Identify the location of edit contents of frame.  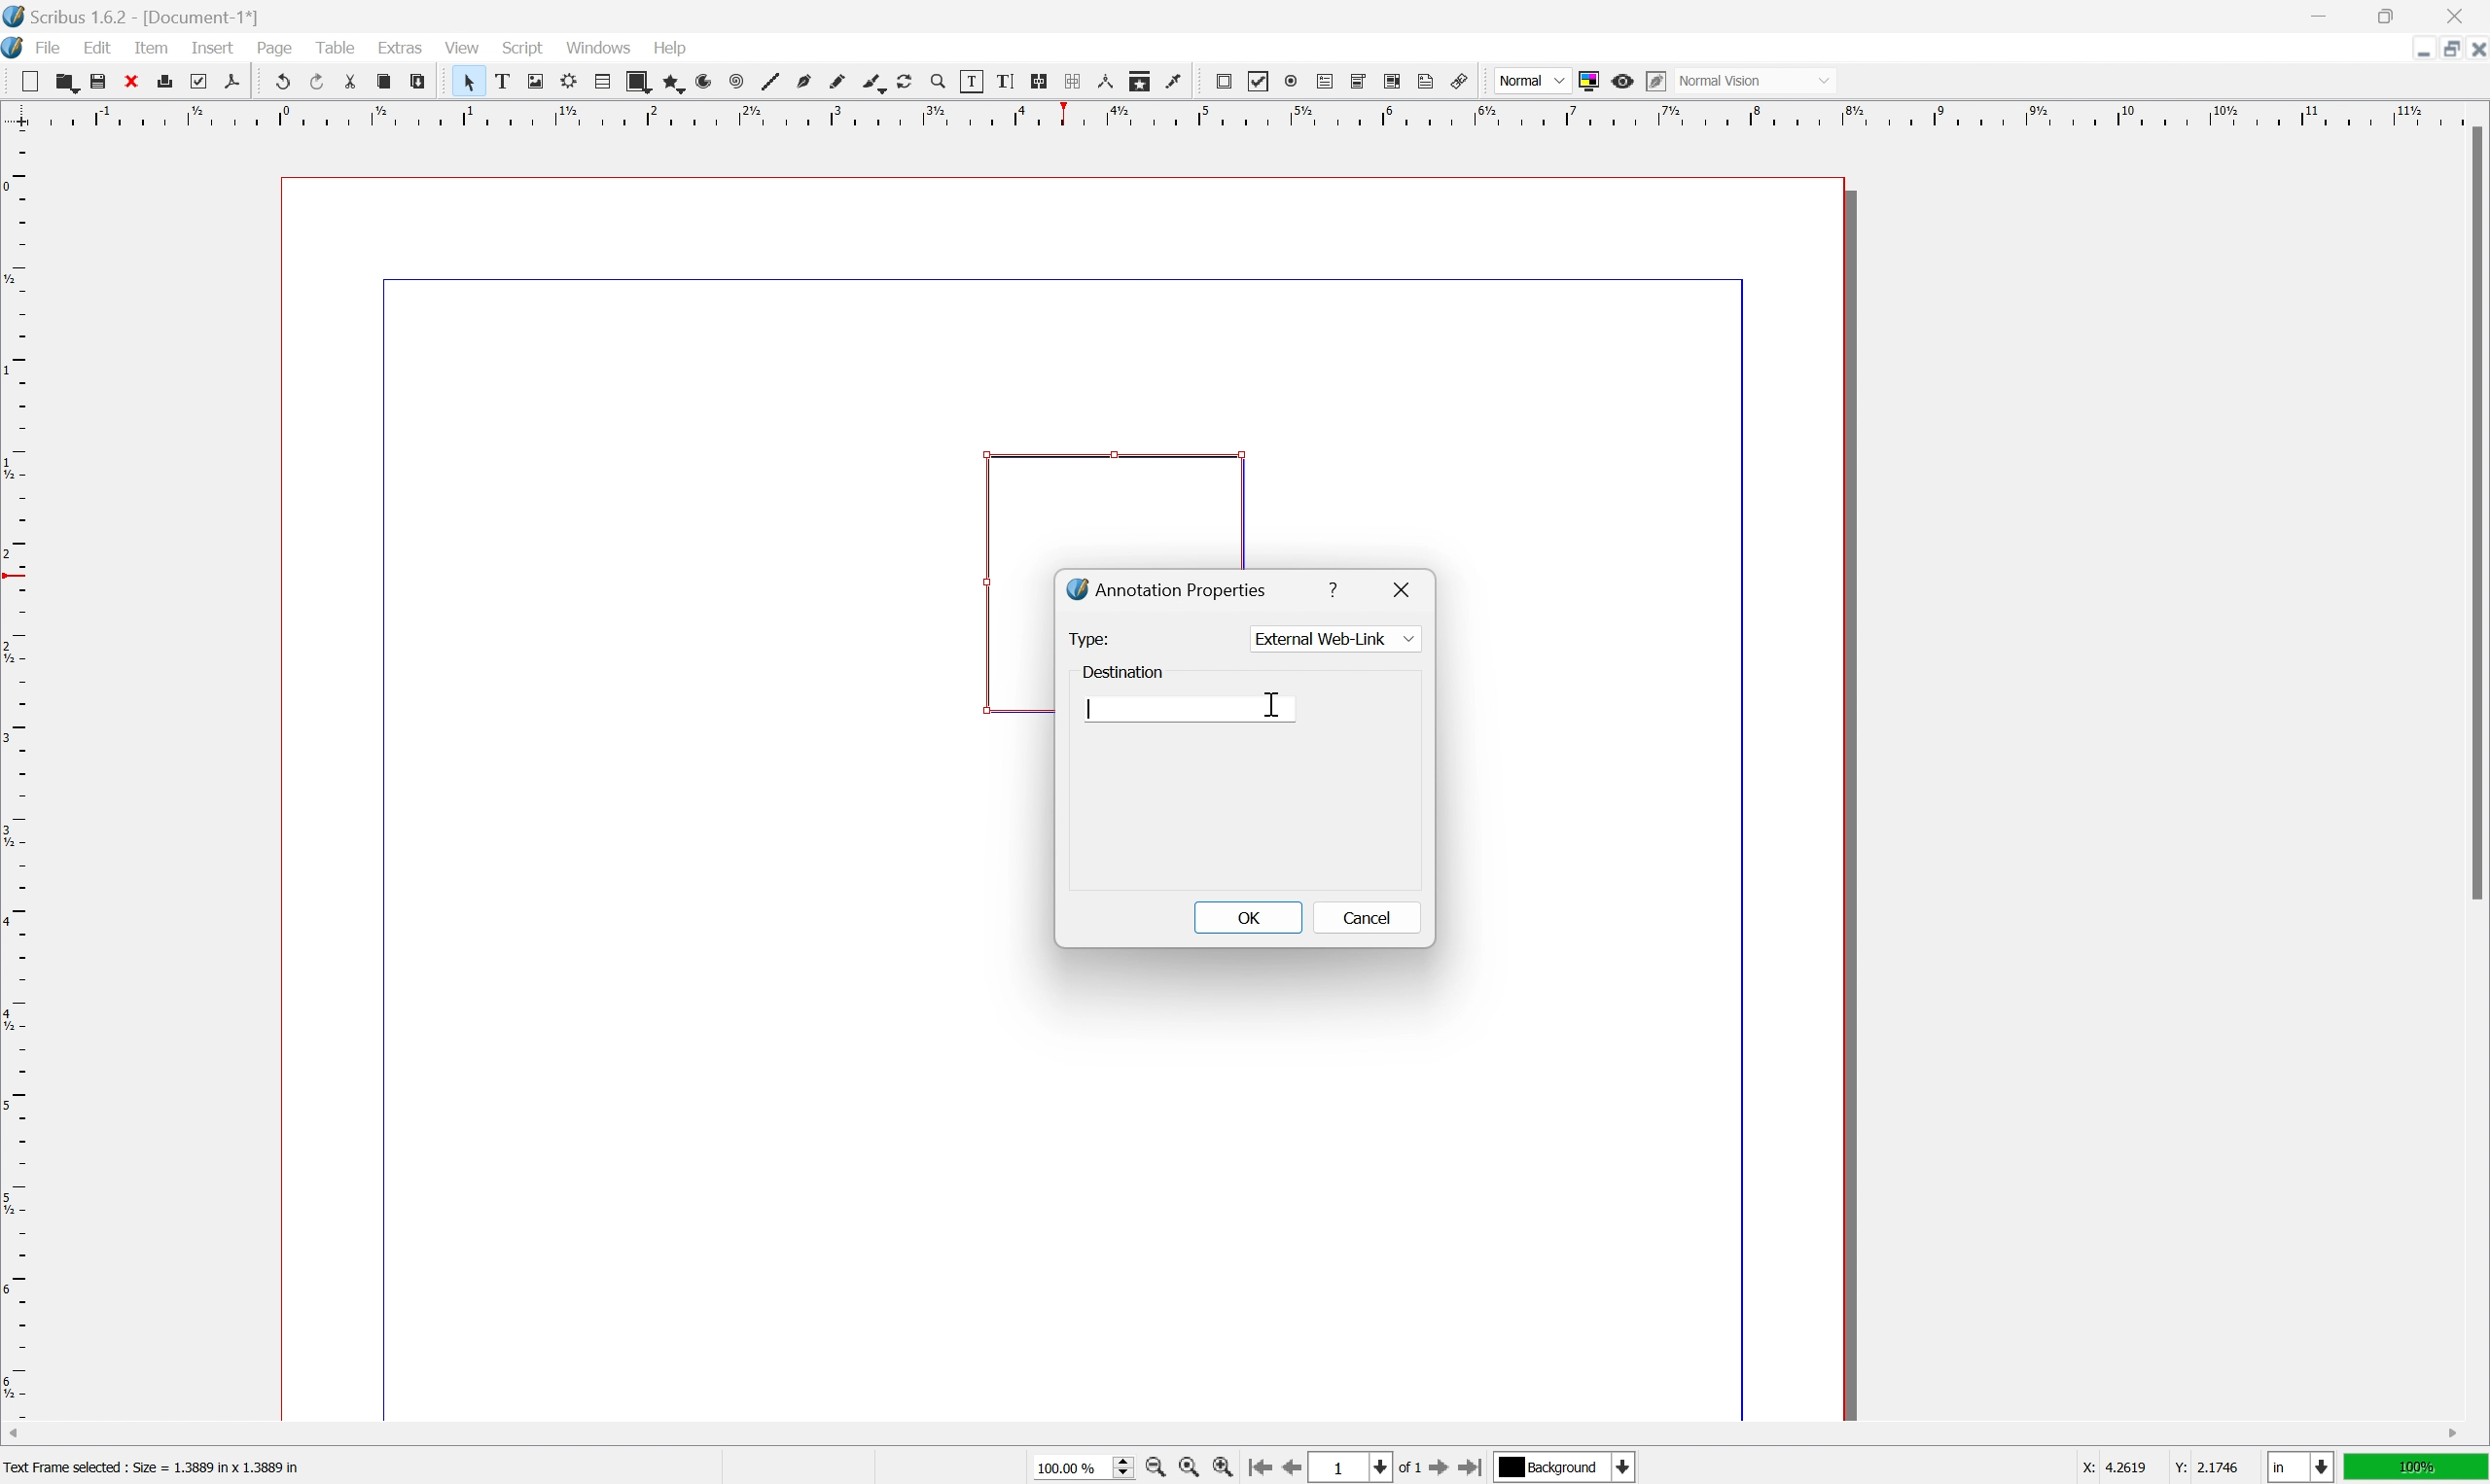
(971, 81).